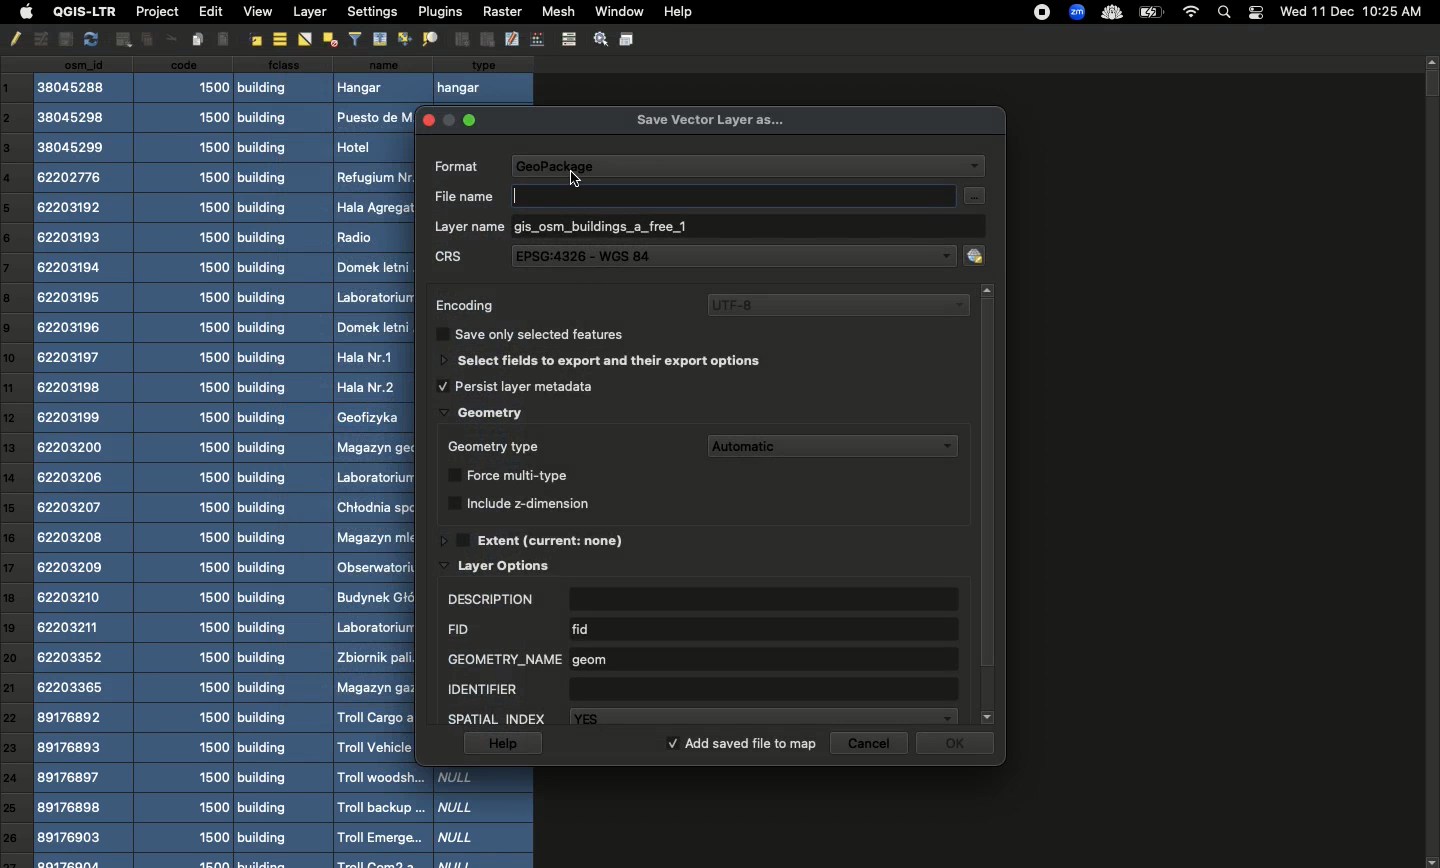  Describe the element at coordinates (959, 747) in the screenshot. I see `Ok` at that location.